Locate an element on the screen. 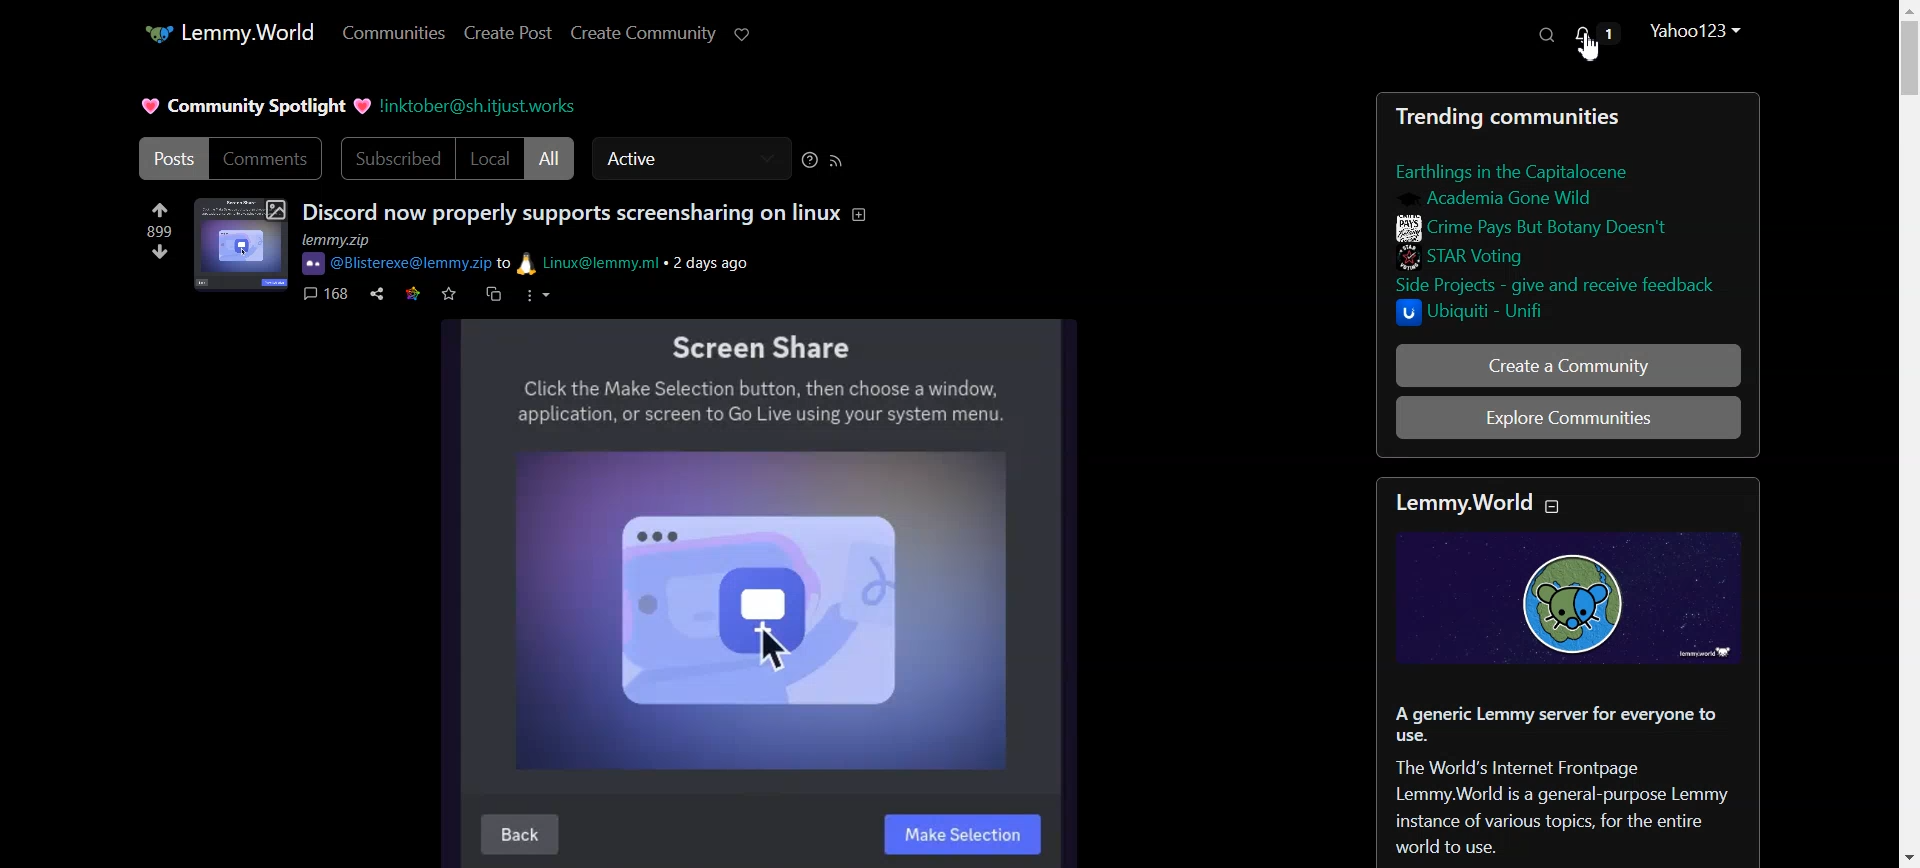  Search is located at coordinates (1547, 35).